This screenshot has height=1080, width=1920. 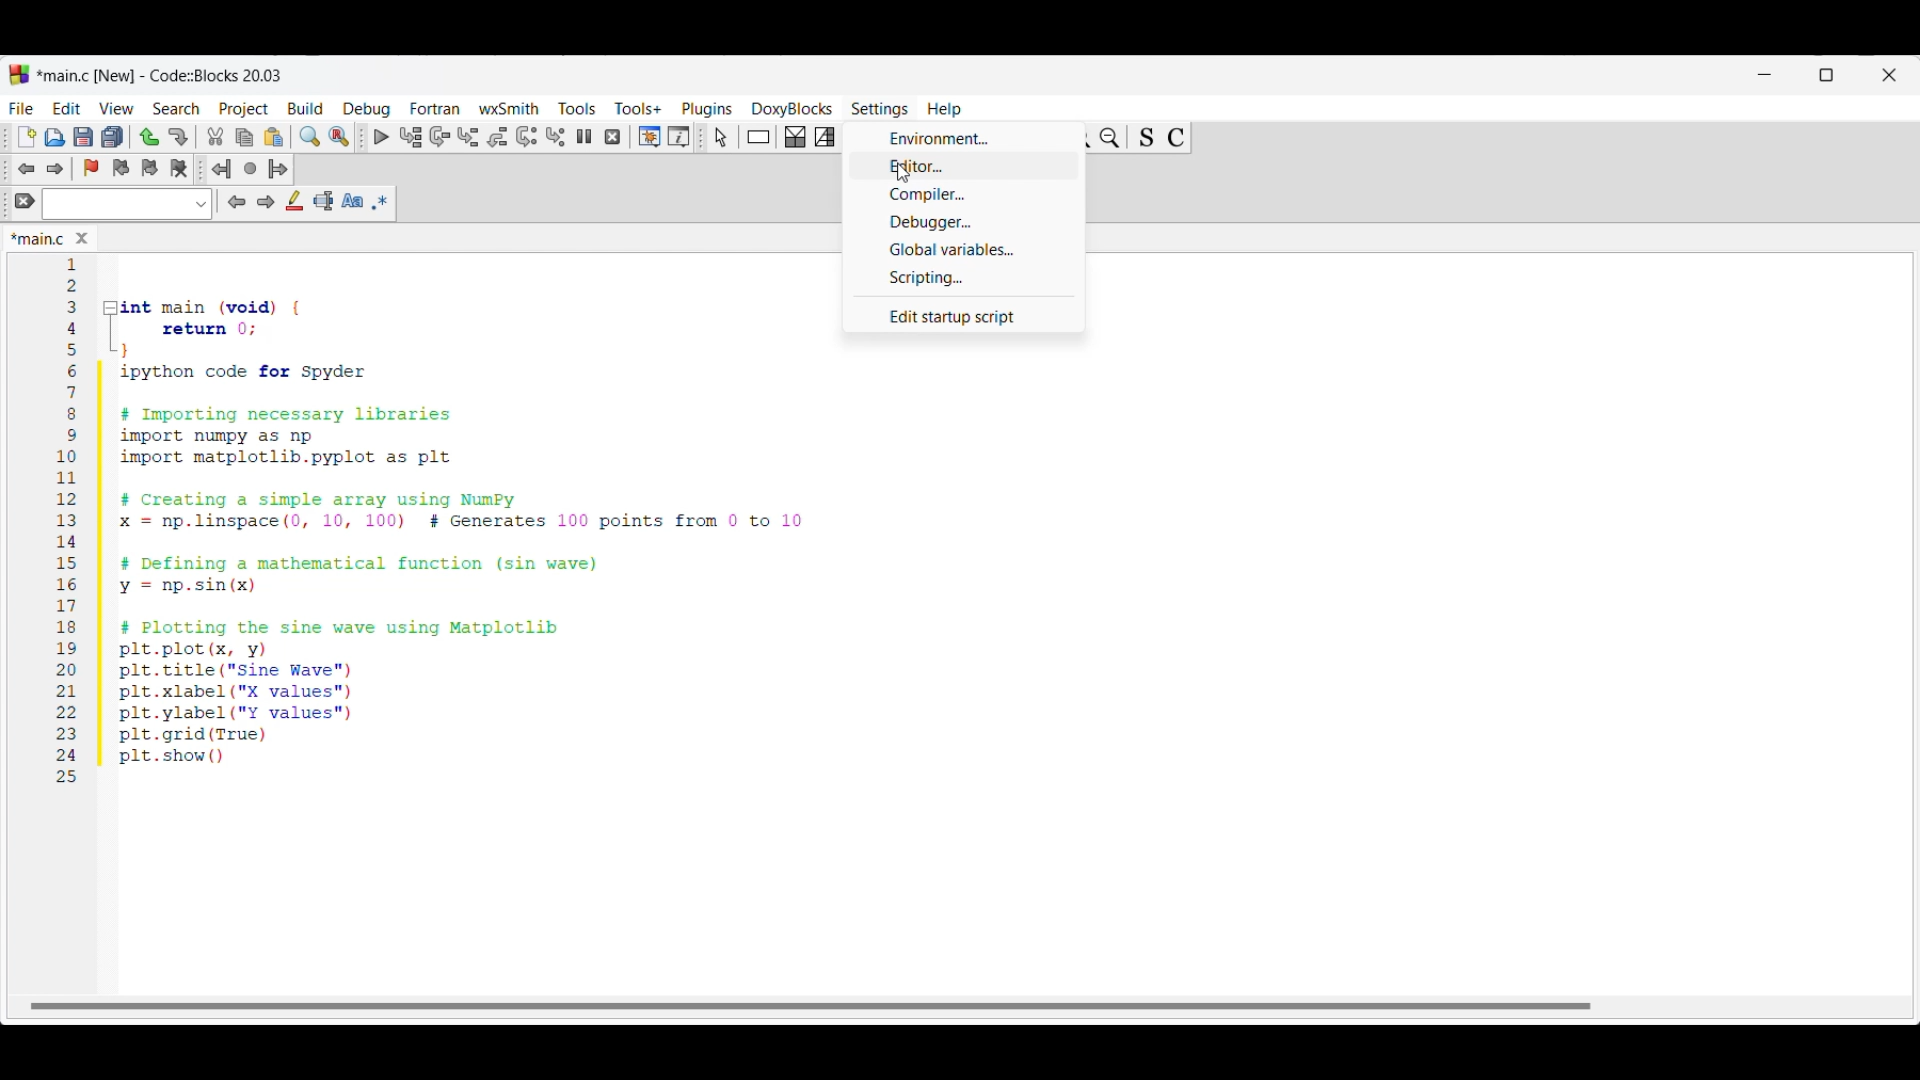 What do you see at coordinates (178, 137) in the screenshot?
I see `Redo` at bounding box center [178, 137].